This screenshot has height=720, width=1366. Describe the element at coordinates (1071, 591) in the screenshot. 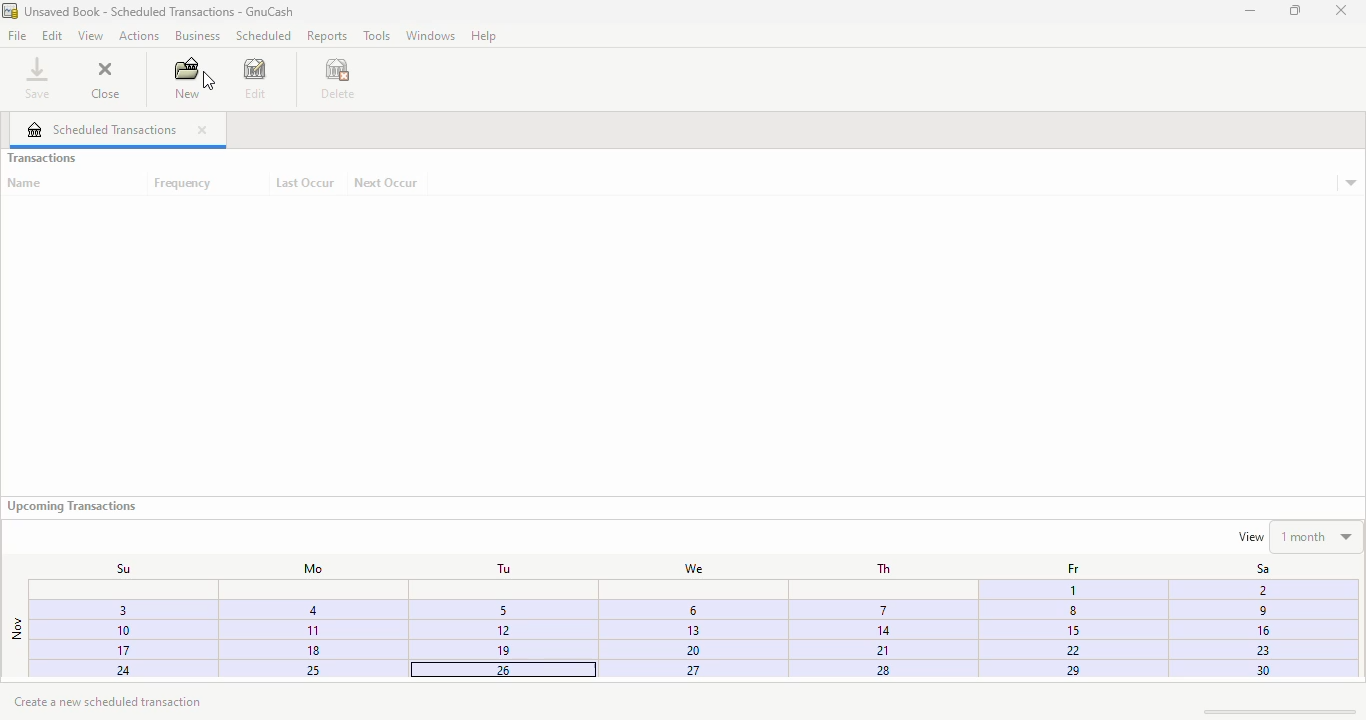

I see `1` at that location.